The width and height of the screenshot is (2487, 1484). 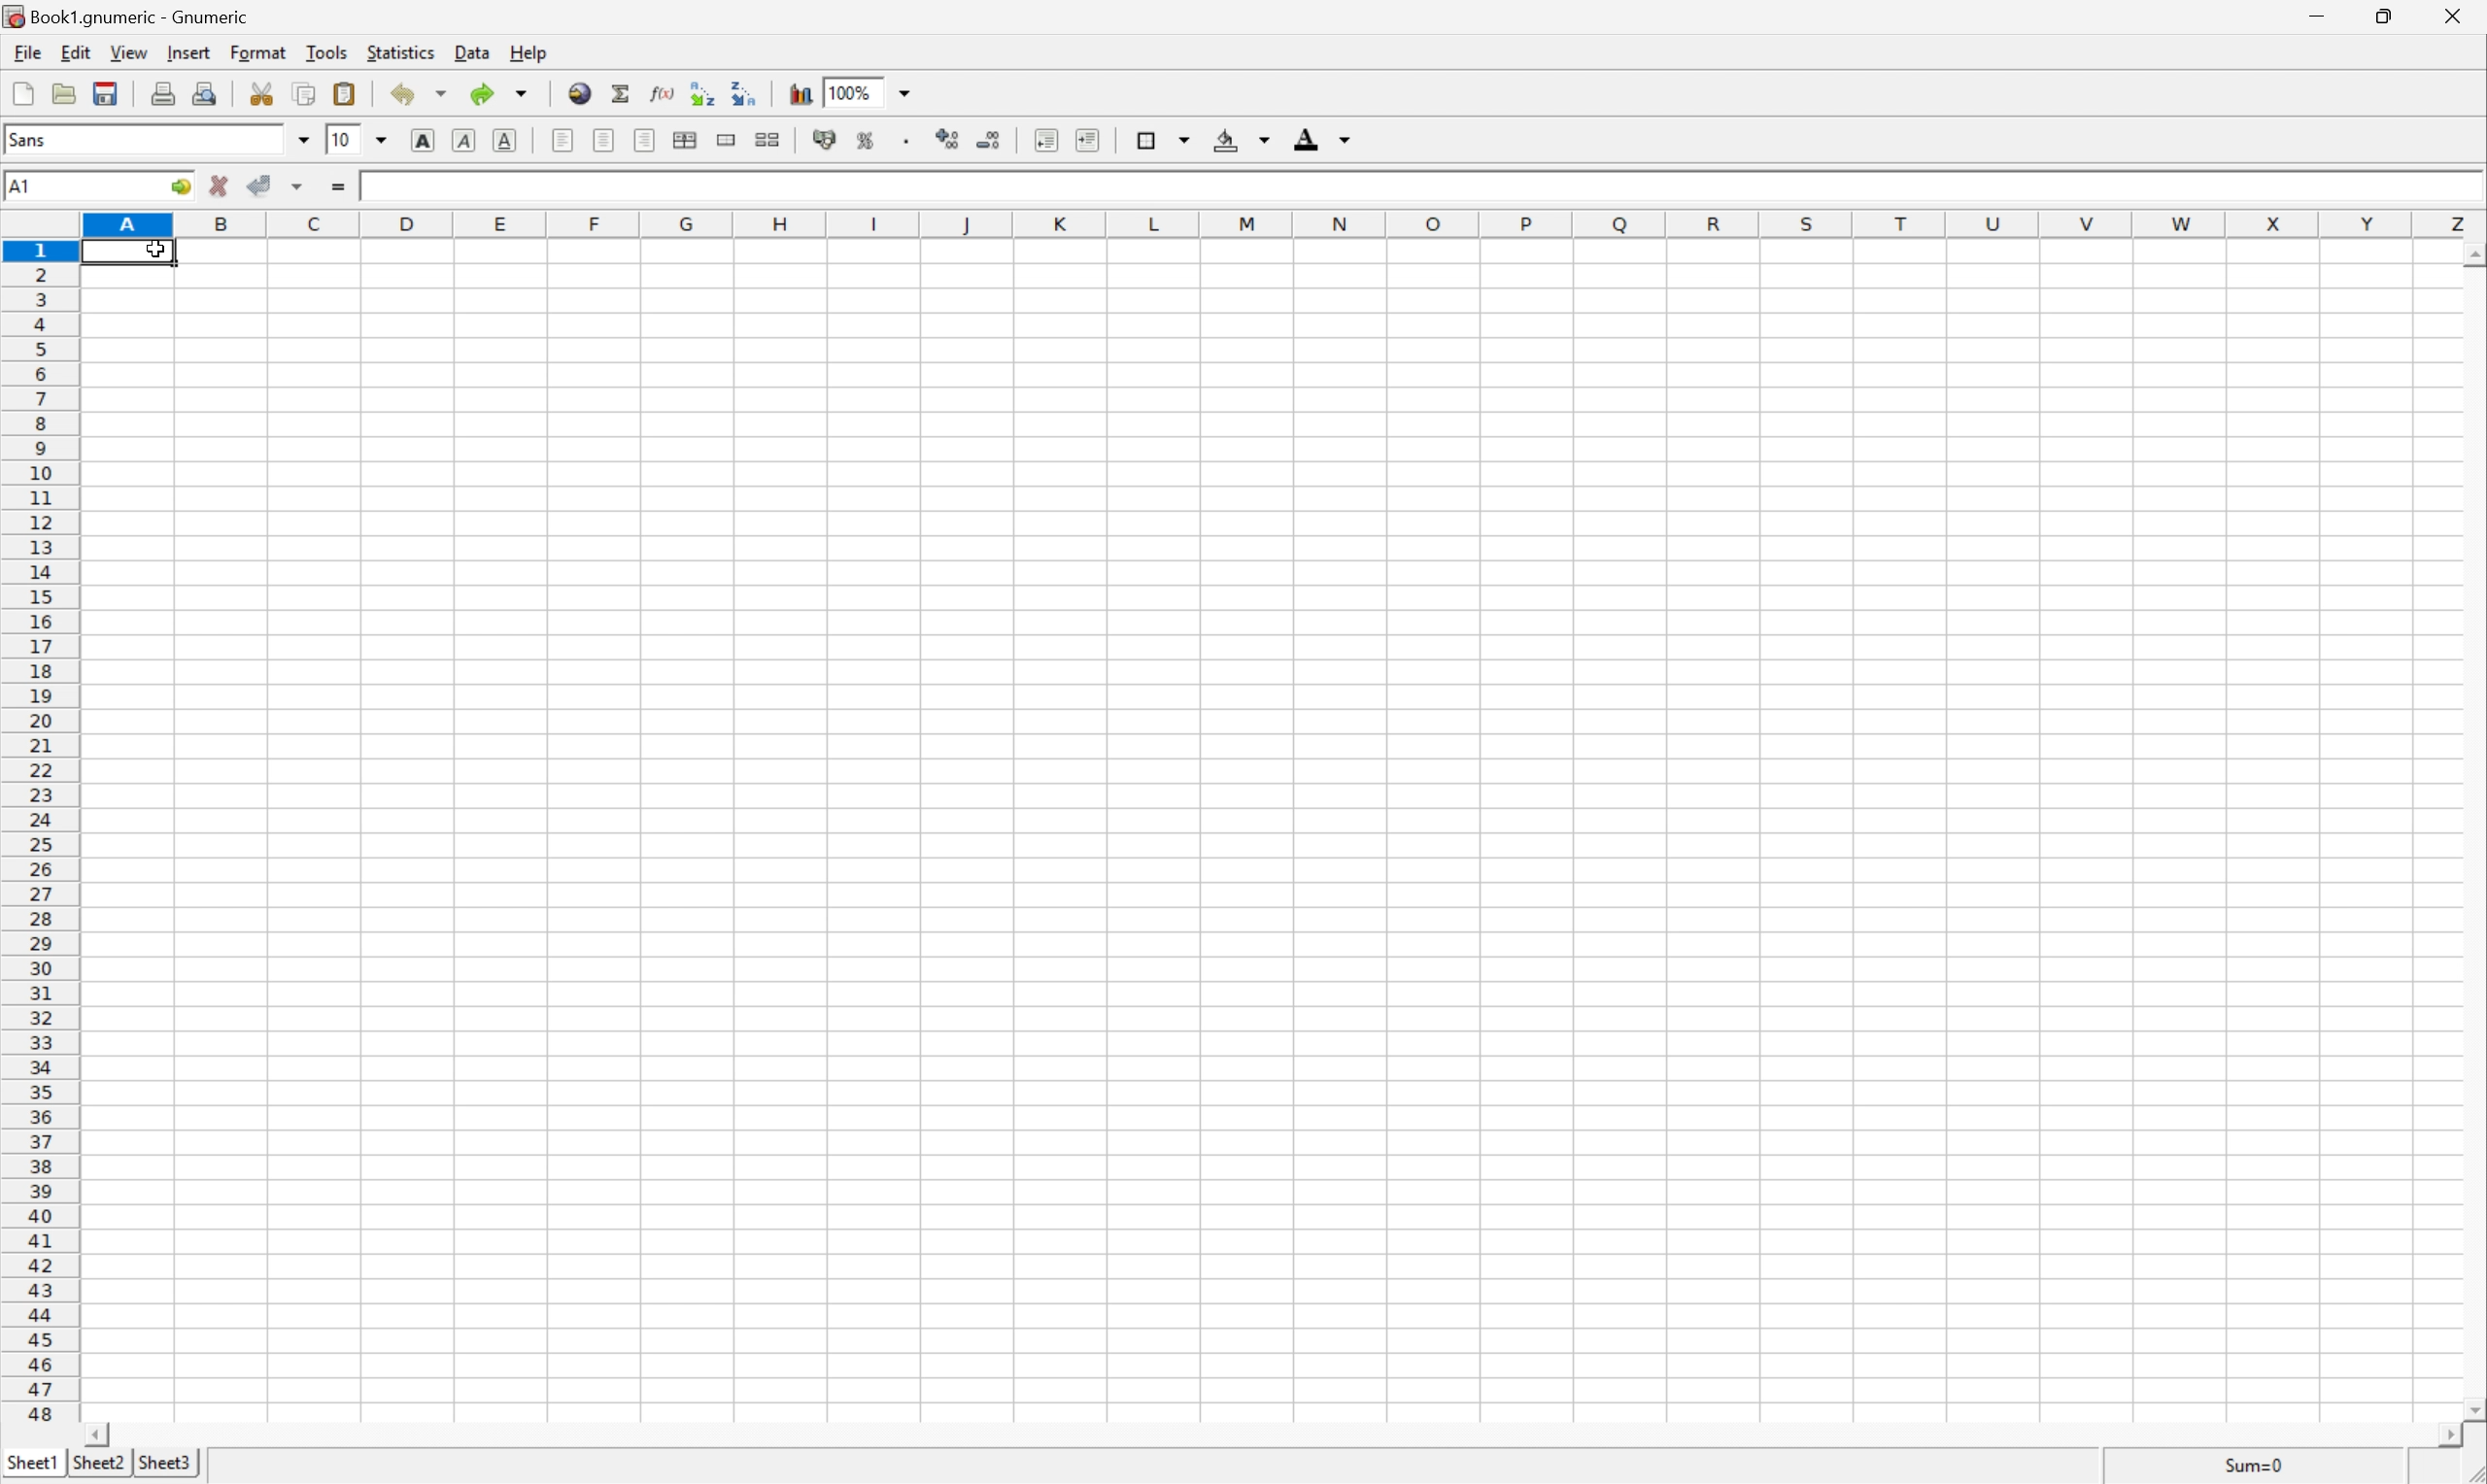 I want to click on statistics, so click(x=401, y=55).